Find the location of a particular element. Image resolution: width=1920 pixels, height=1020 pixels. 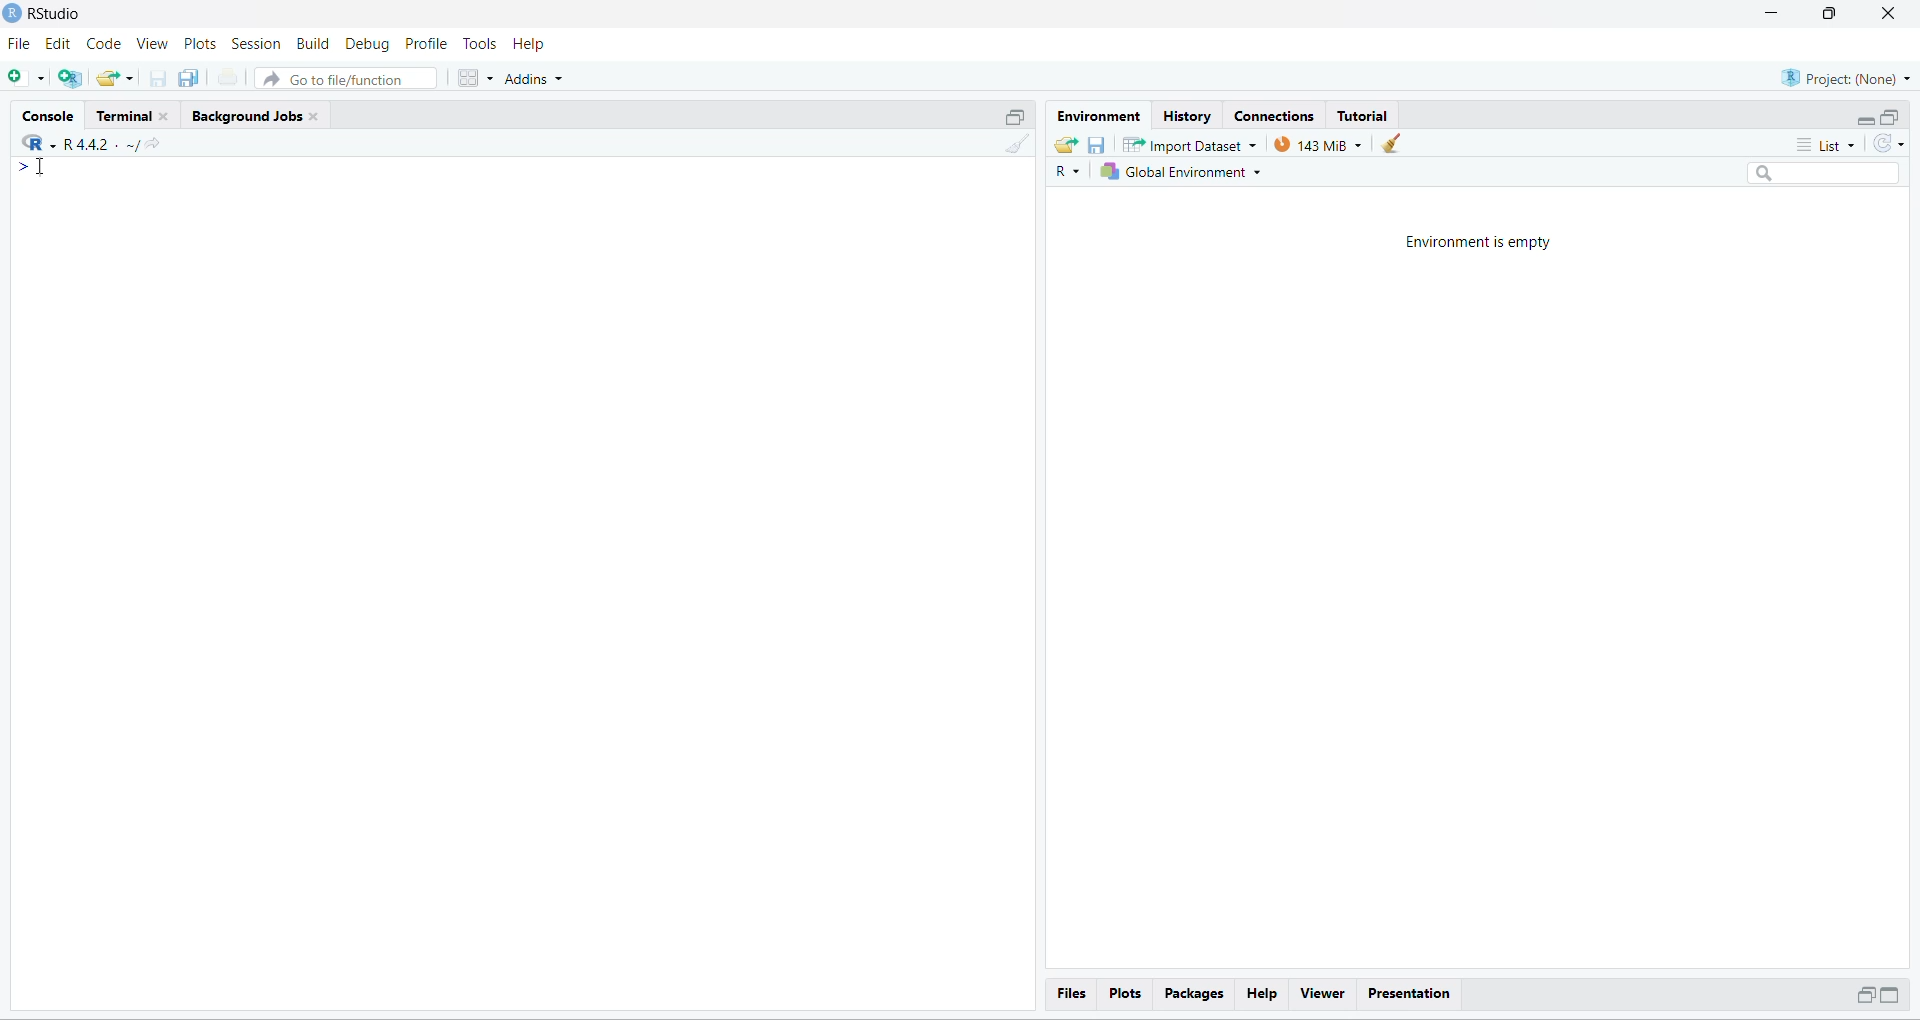

console is located at coordinates (52, 117).